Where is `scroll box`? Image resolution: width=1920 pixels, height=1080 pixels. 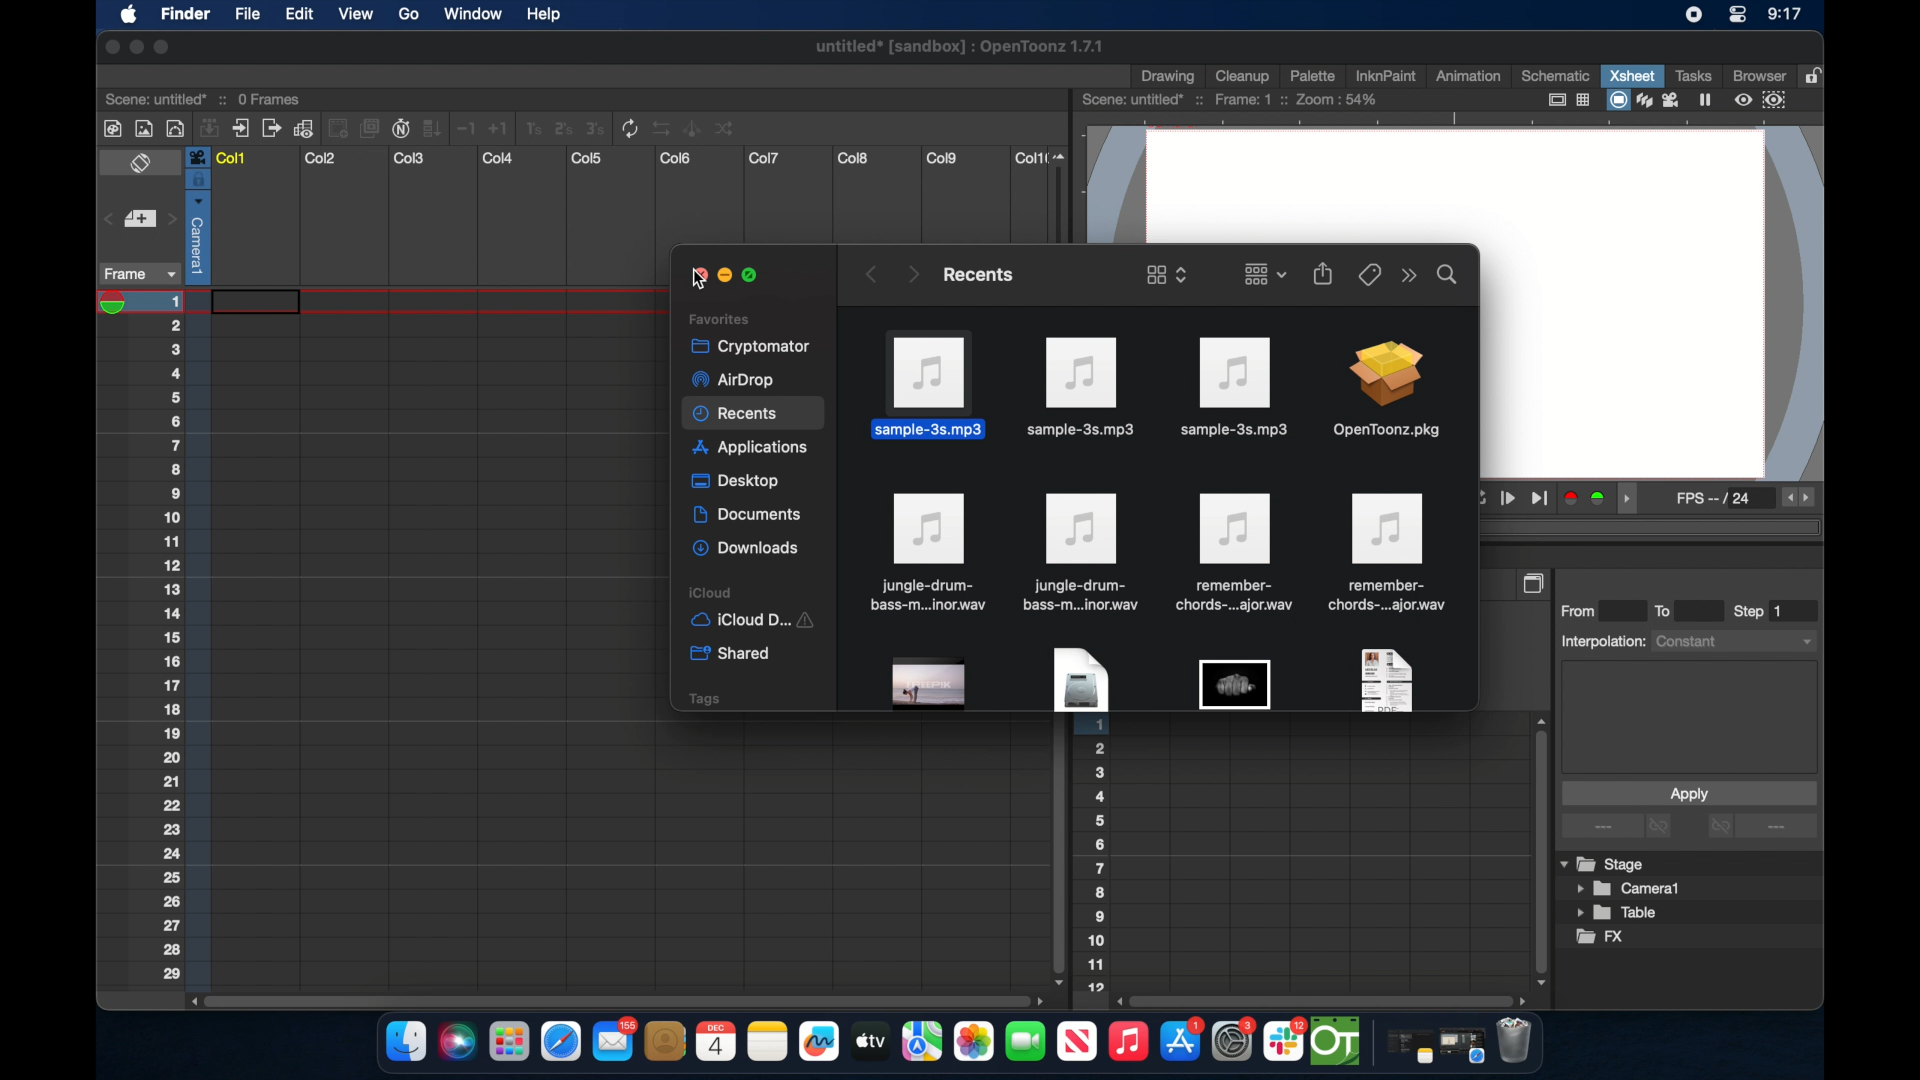
scroll box is located at coordinates (1324, 1000).